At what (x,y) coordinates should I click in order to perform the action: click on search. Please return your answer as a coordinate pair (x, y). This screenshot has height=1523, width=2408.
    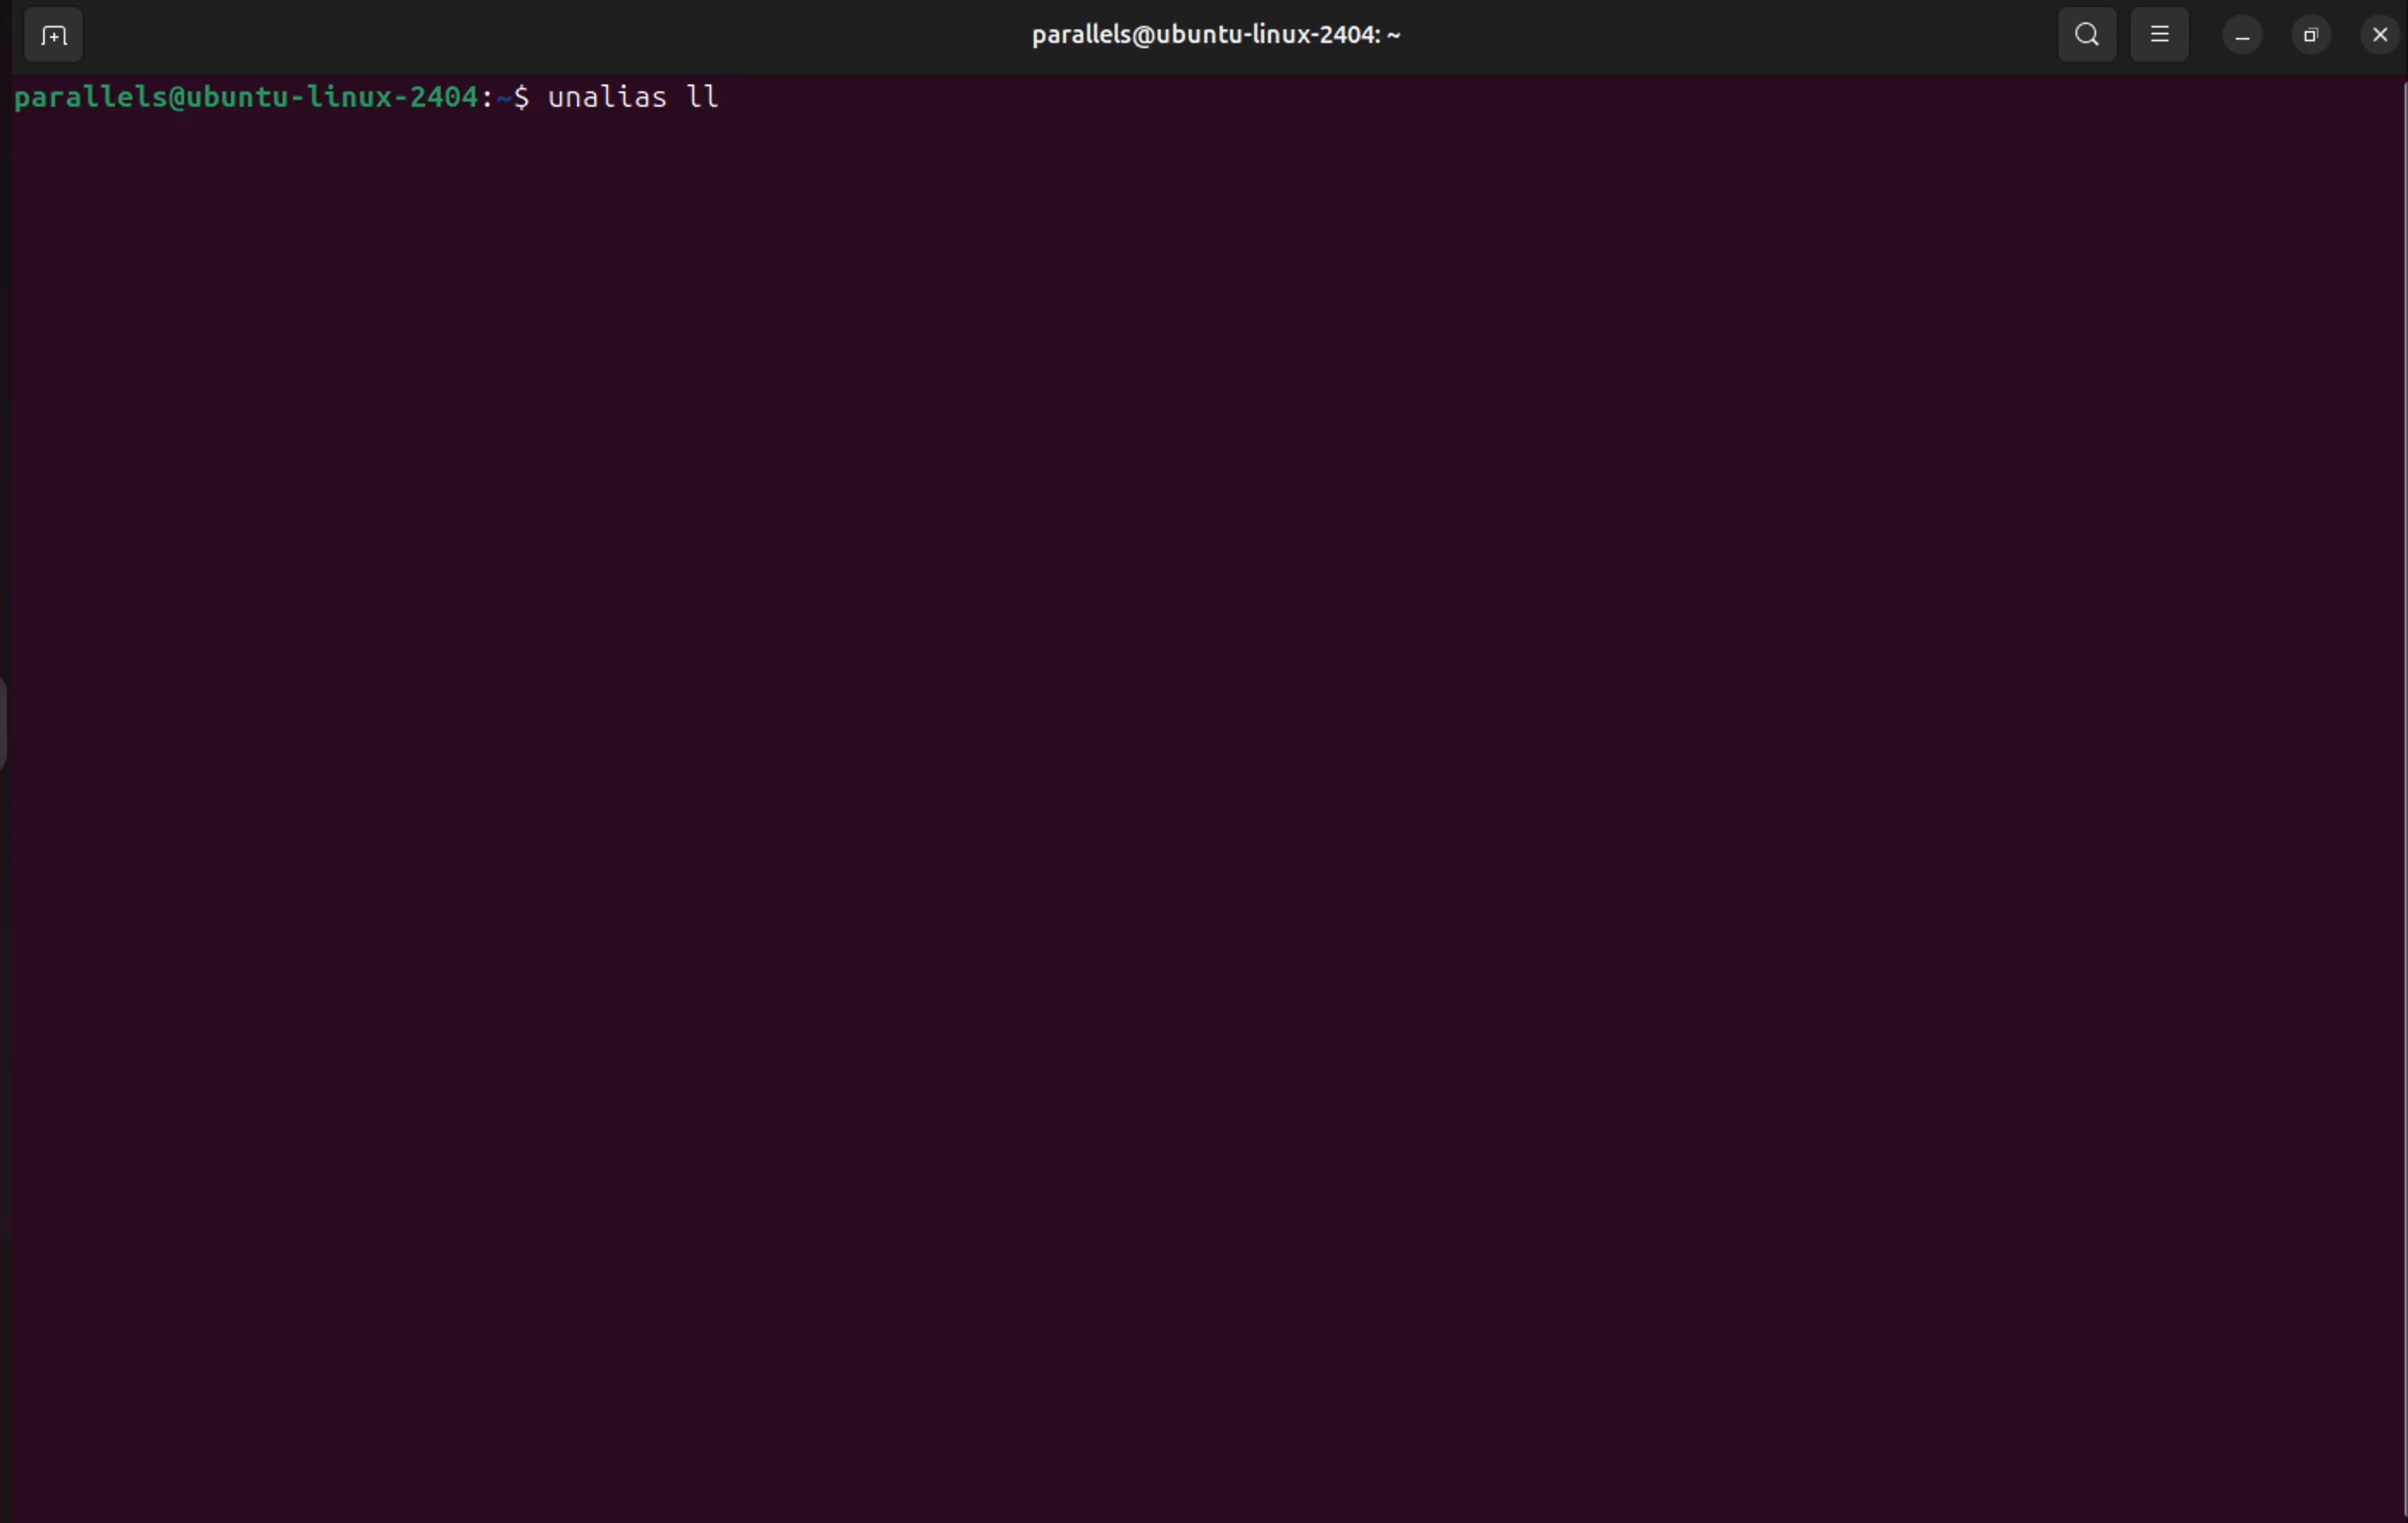
    Looking at the image, I should click on (2082, 33).